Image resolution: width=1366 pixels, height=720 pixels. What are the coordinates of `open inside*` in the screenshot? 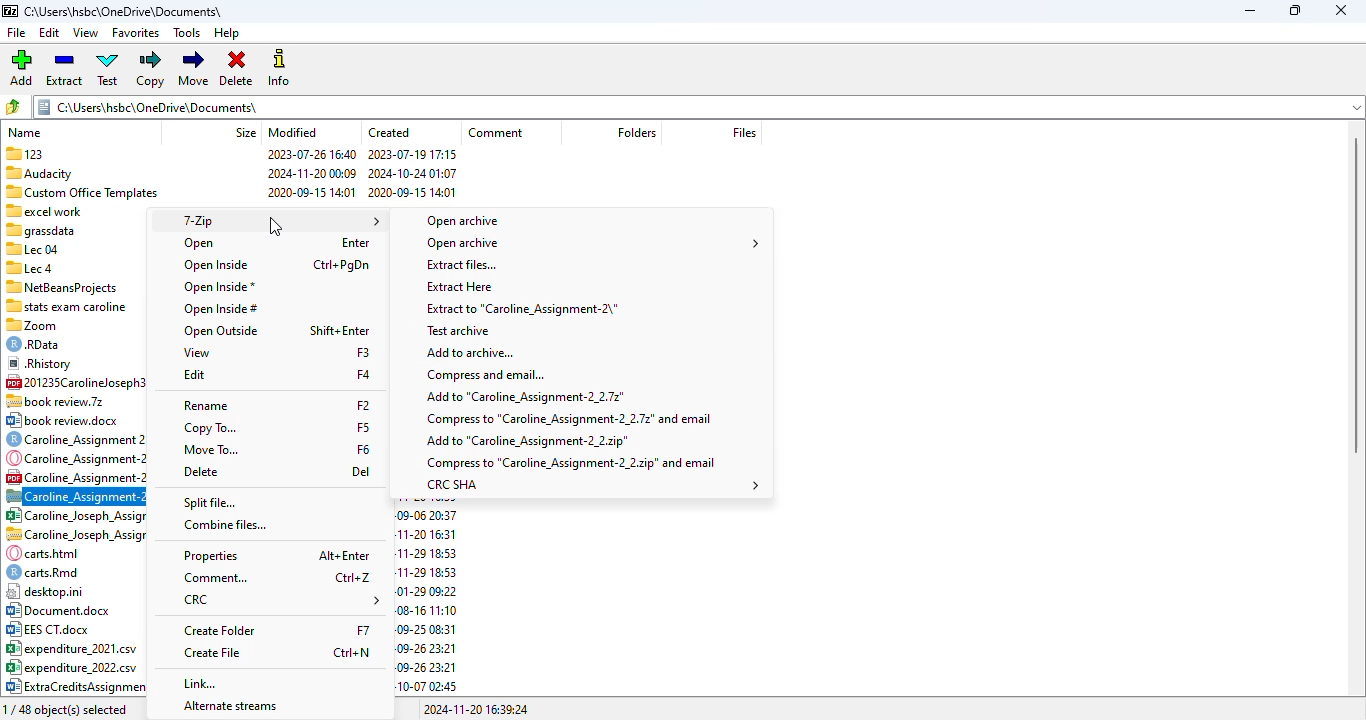 It's located at (219, 287).